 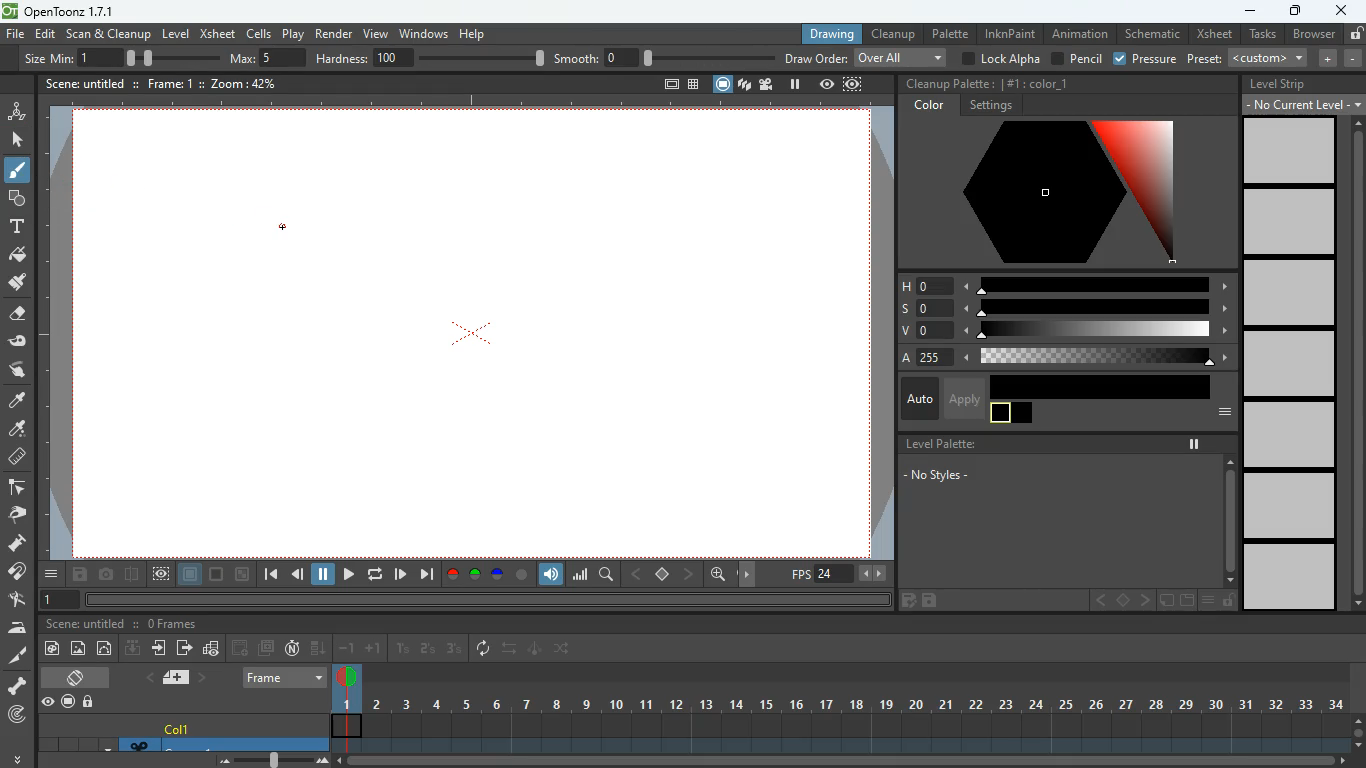 I want to click on join, so click(x=18, y=574).